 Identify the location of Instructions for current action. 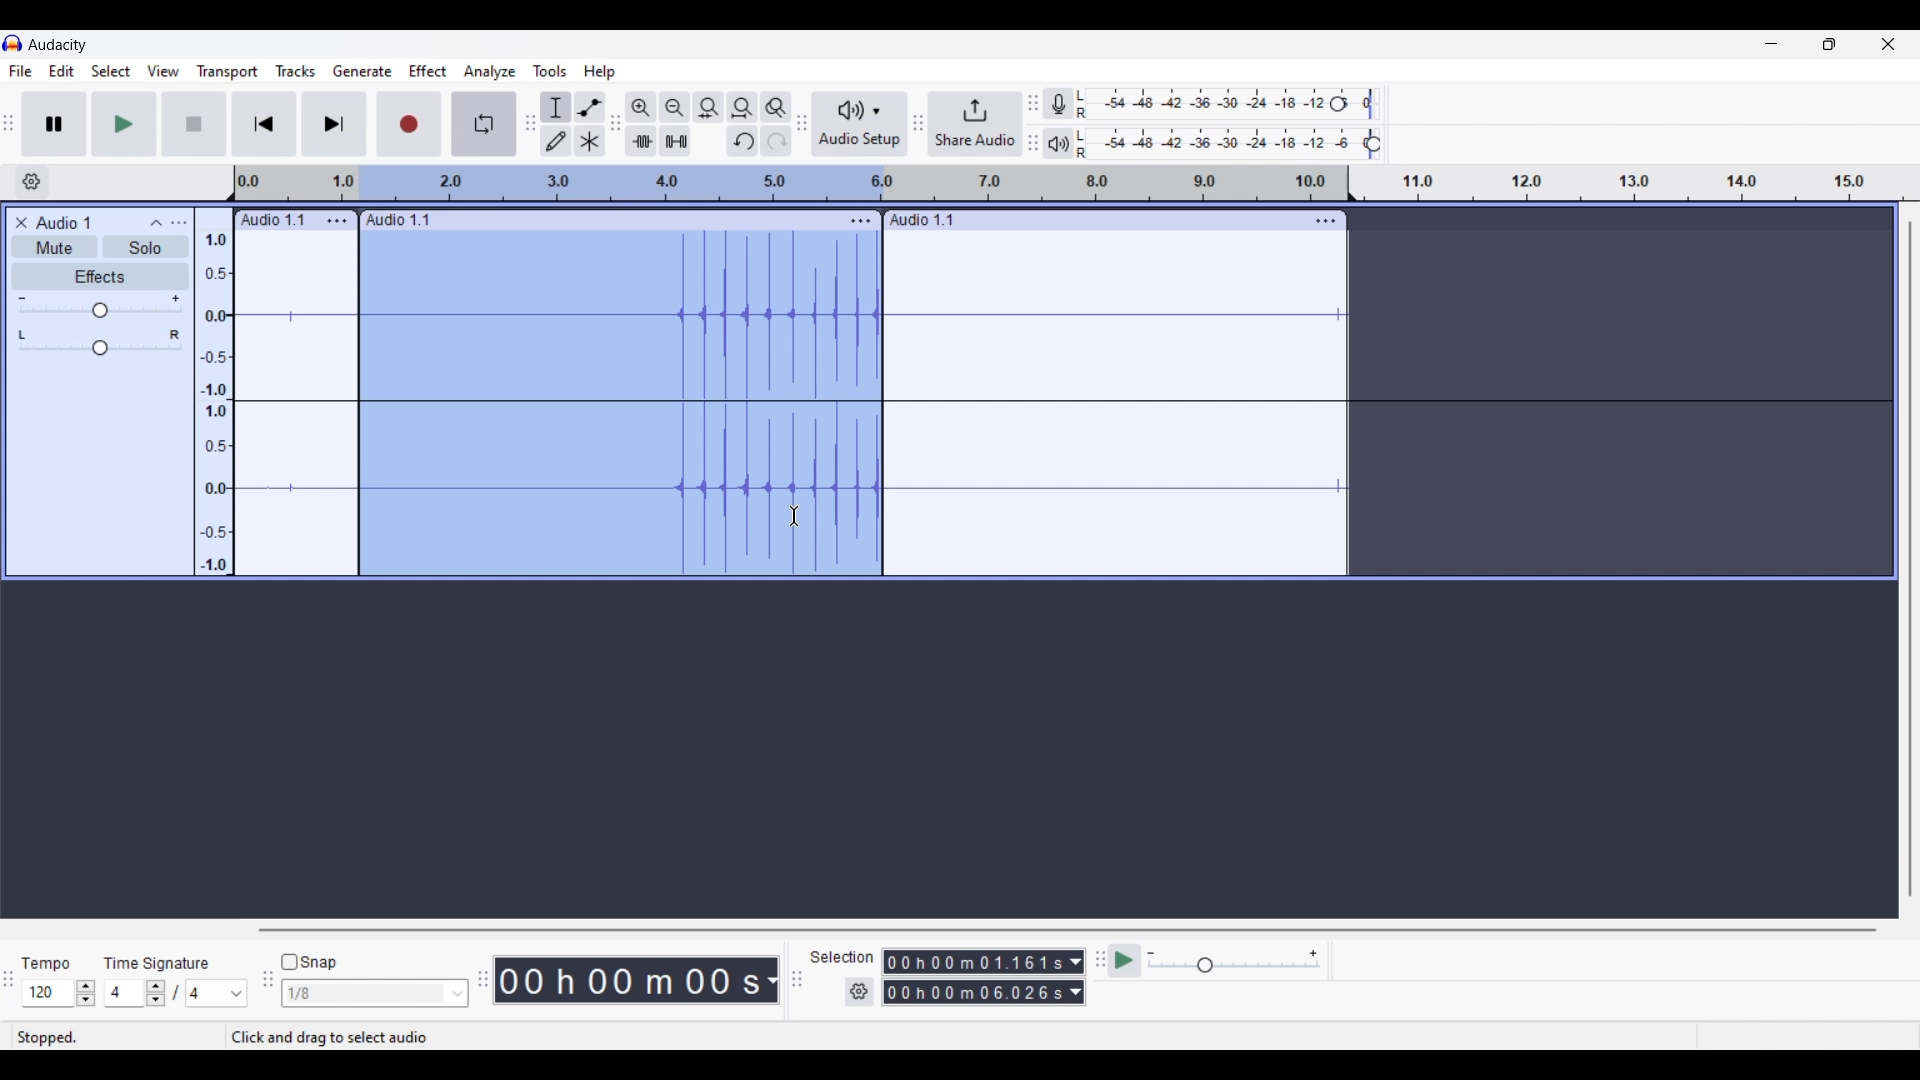
(378, 1038).